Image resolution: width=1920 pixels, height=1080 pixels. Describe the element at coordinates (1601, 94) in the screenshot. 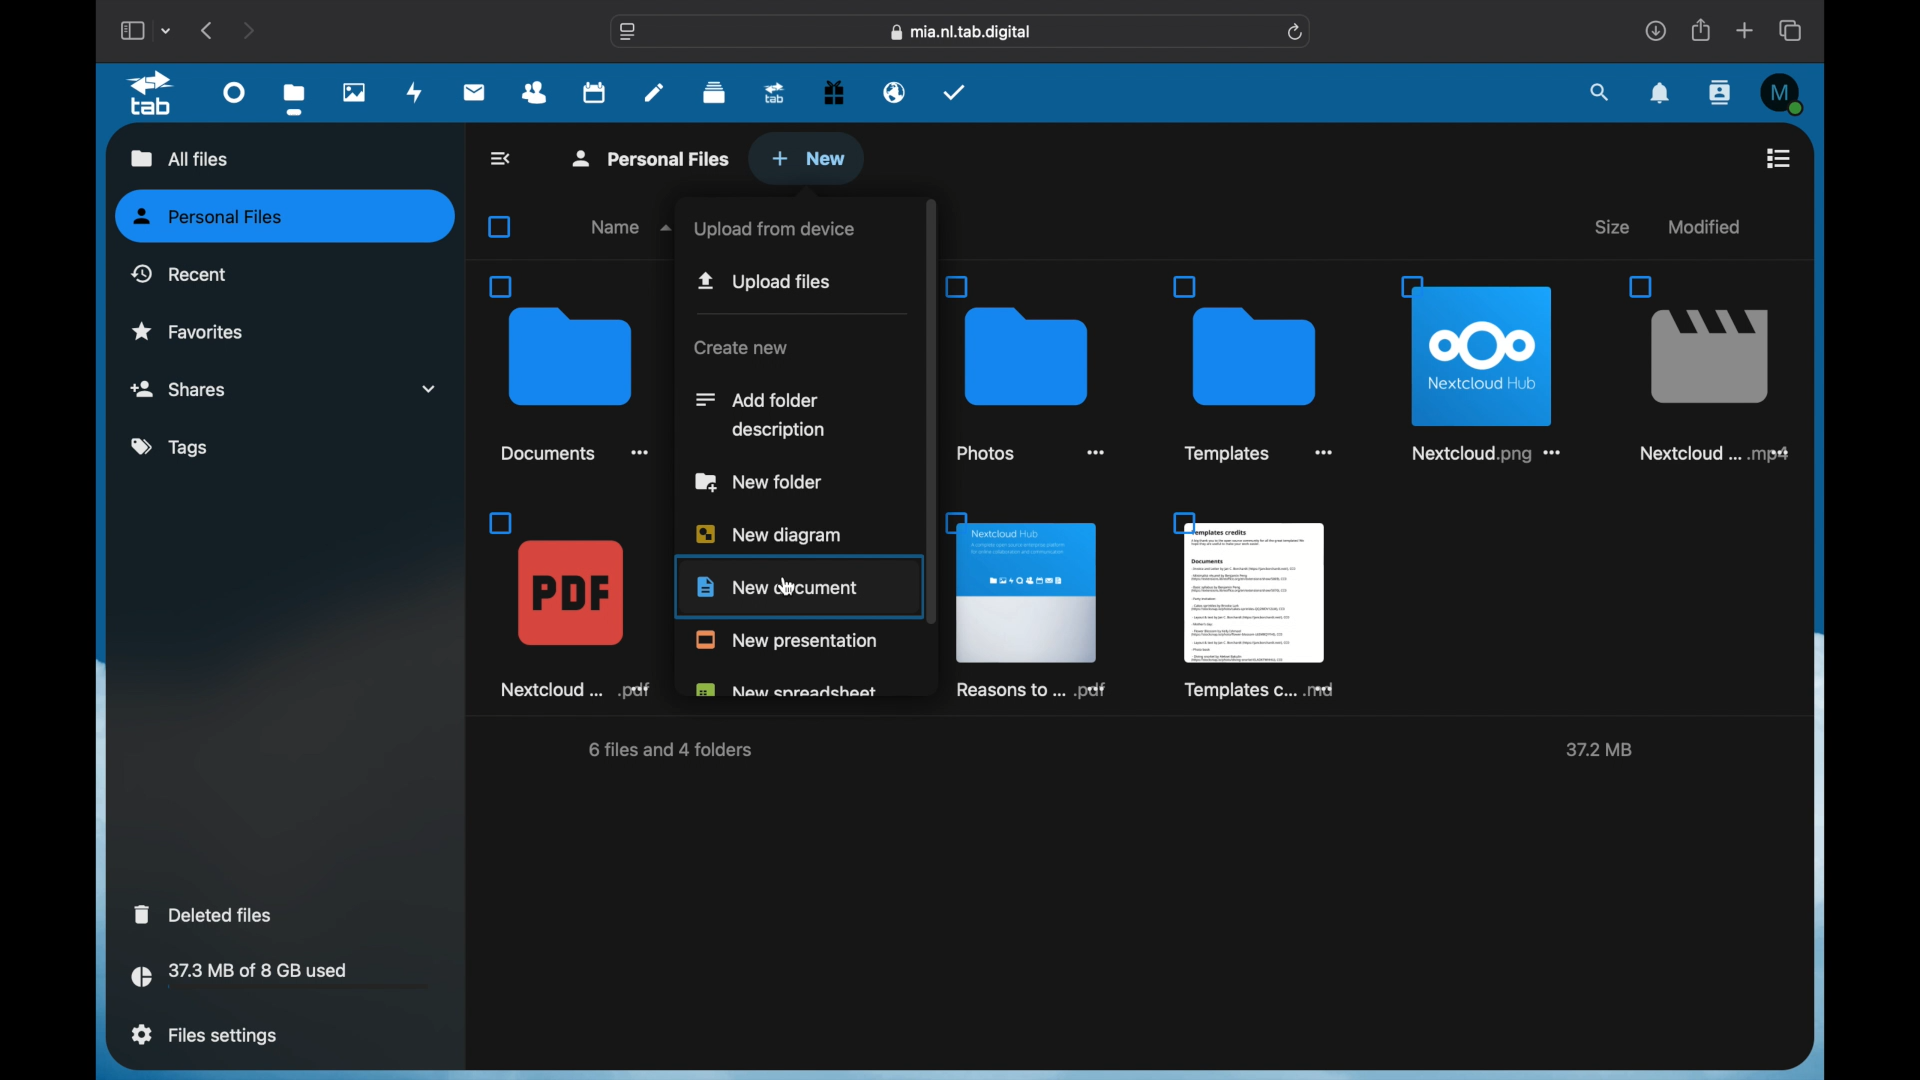

I see `search` at that location.